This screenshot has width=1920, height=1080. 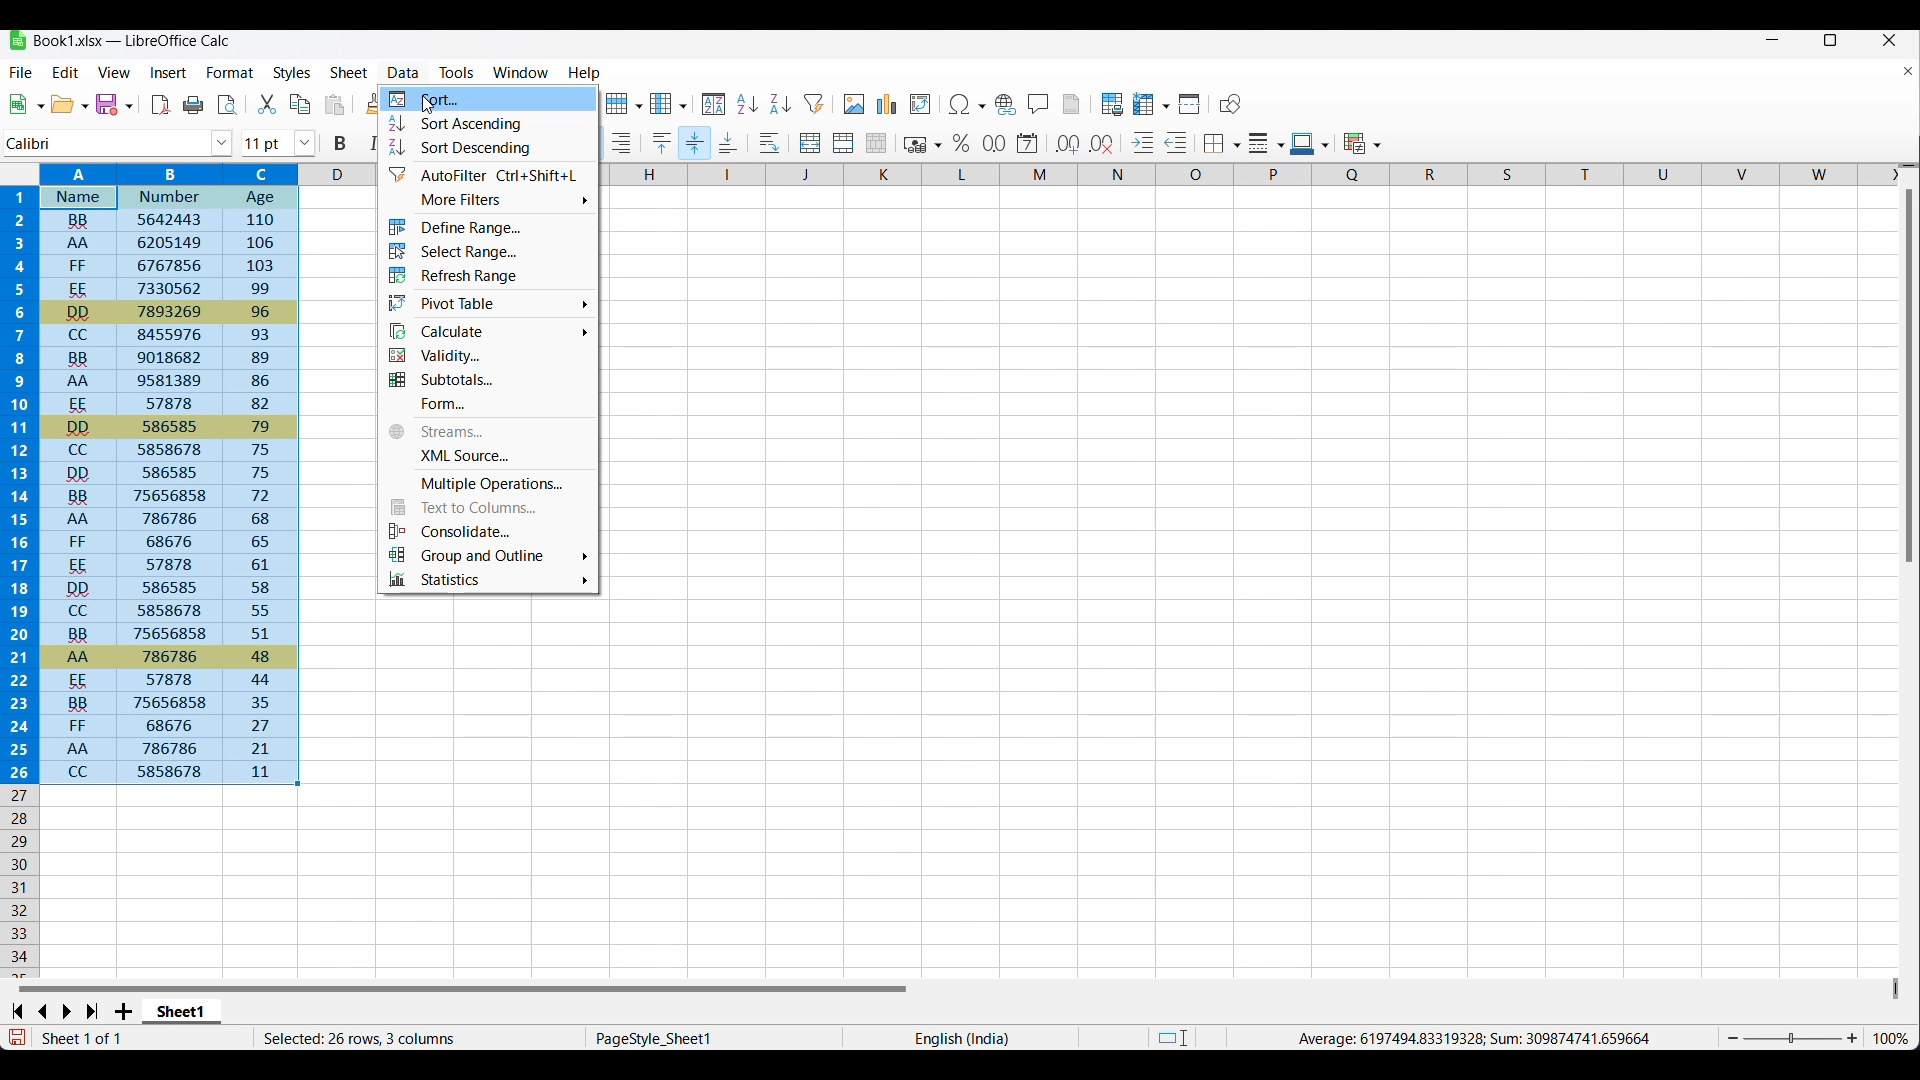 What do you see at coordinates (488, 579) in the screenshot?
I see `Statistics options` at bounding box center [488, 579].